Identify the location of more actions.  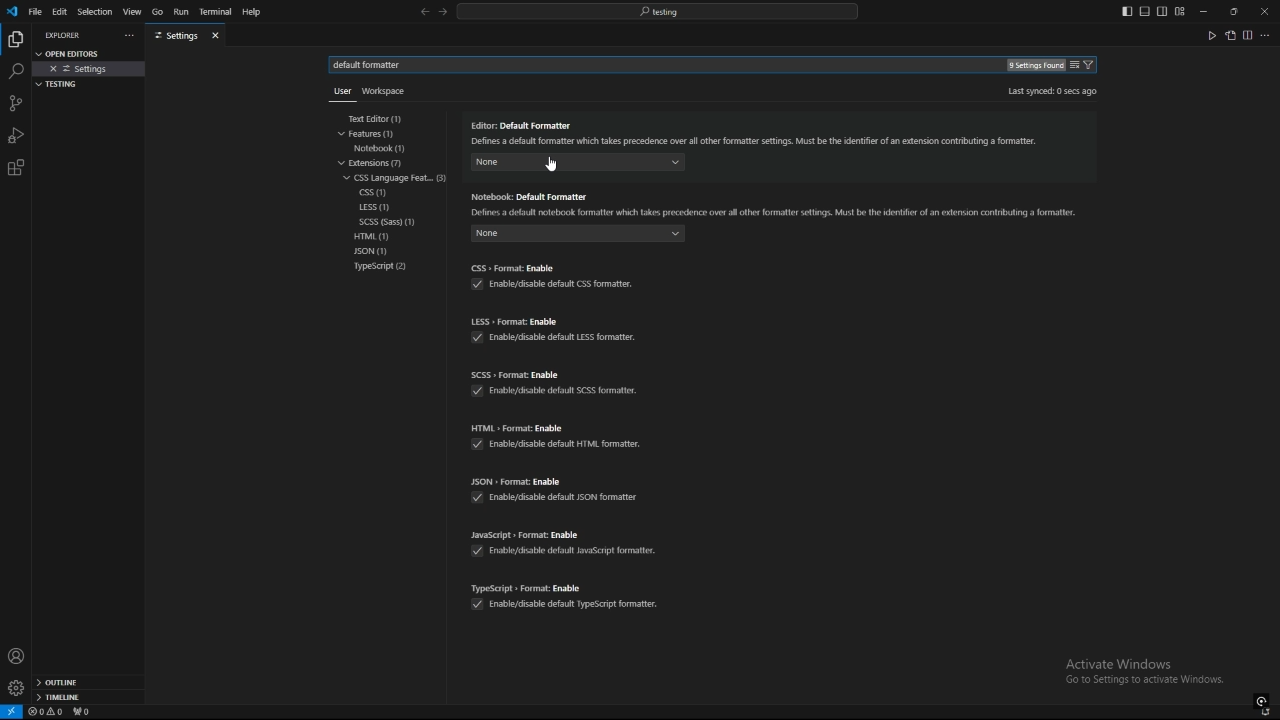
(127, 36).